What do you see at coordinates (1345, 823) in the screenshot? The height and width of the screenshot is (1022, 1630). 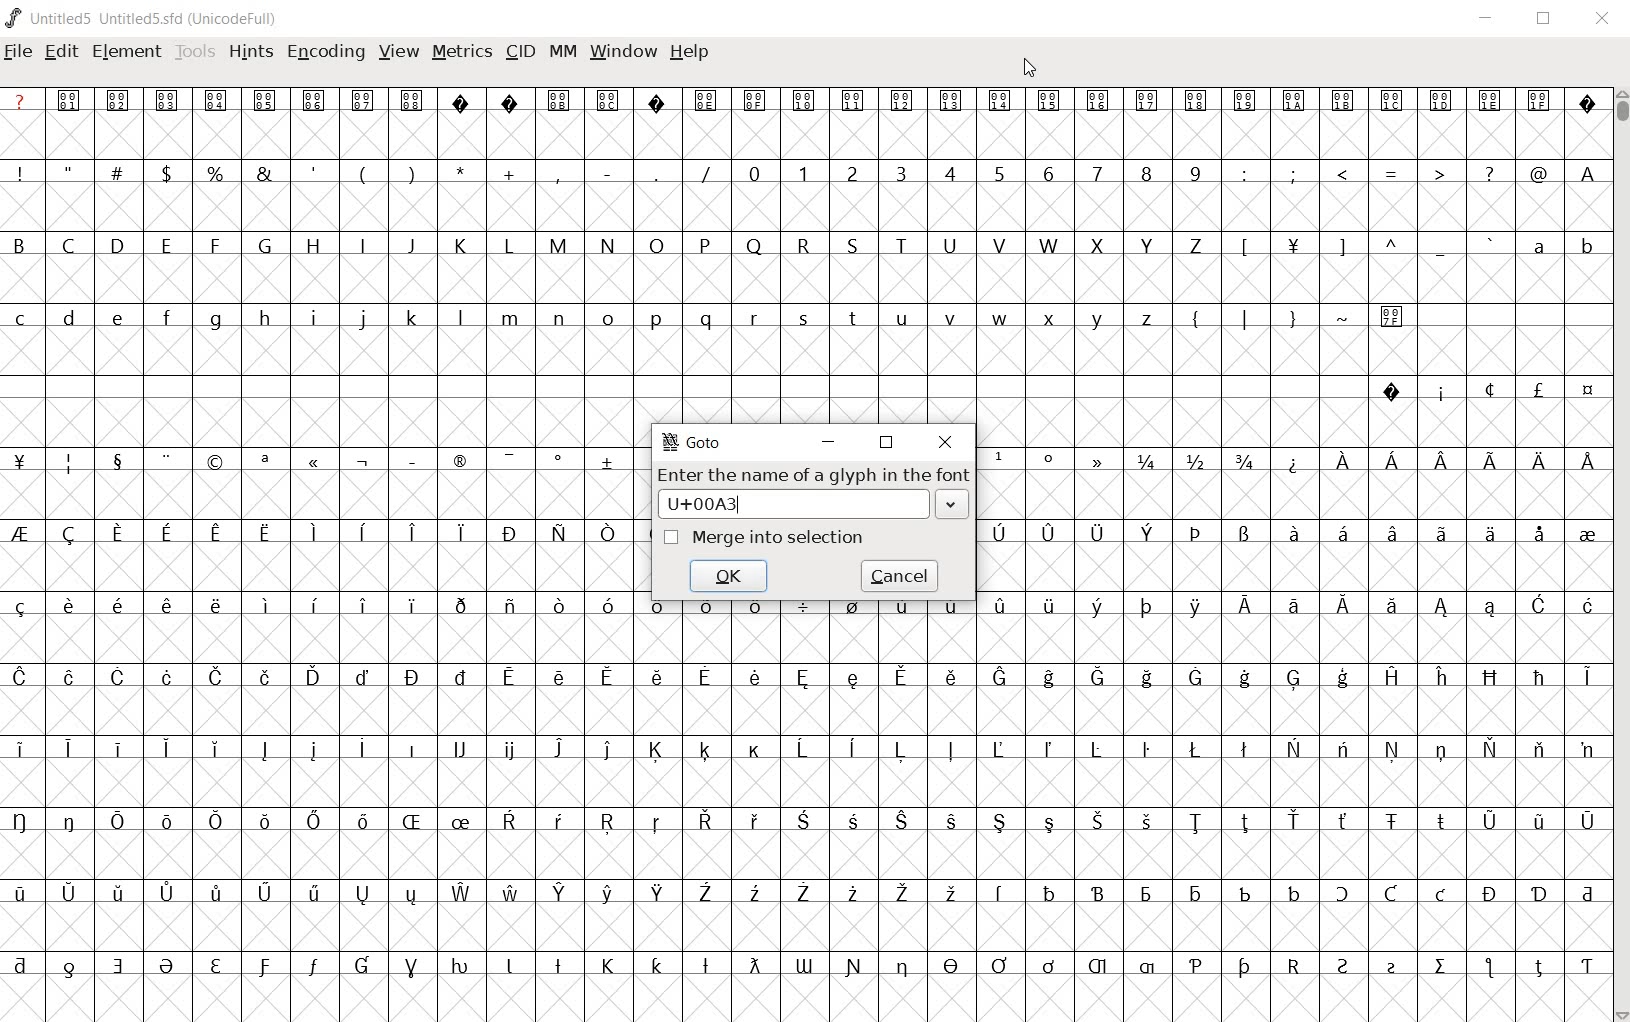 I see `Symbol` at bounding box center [1345, 823].